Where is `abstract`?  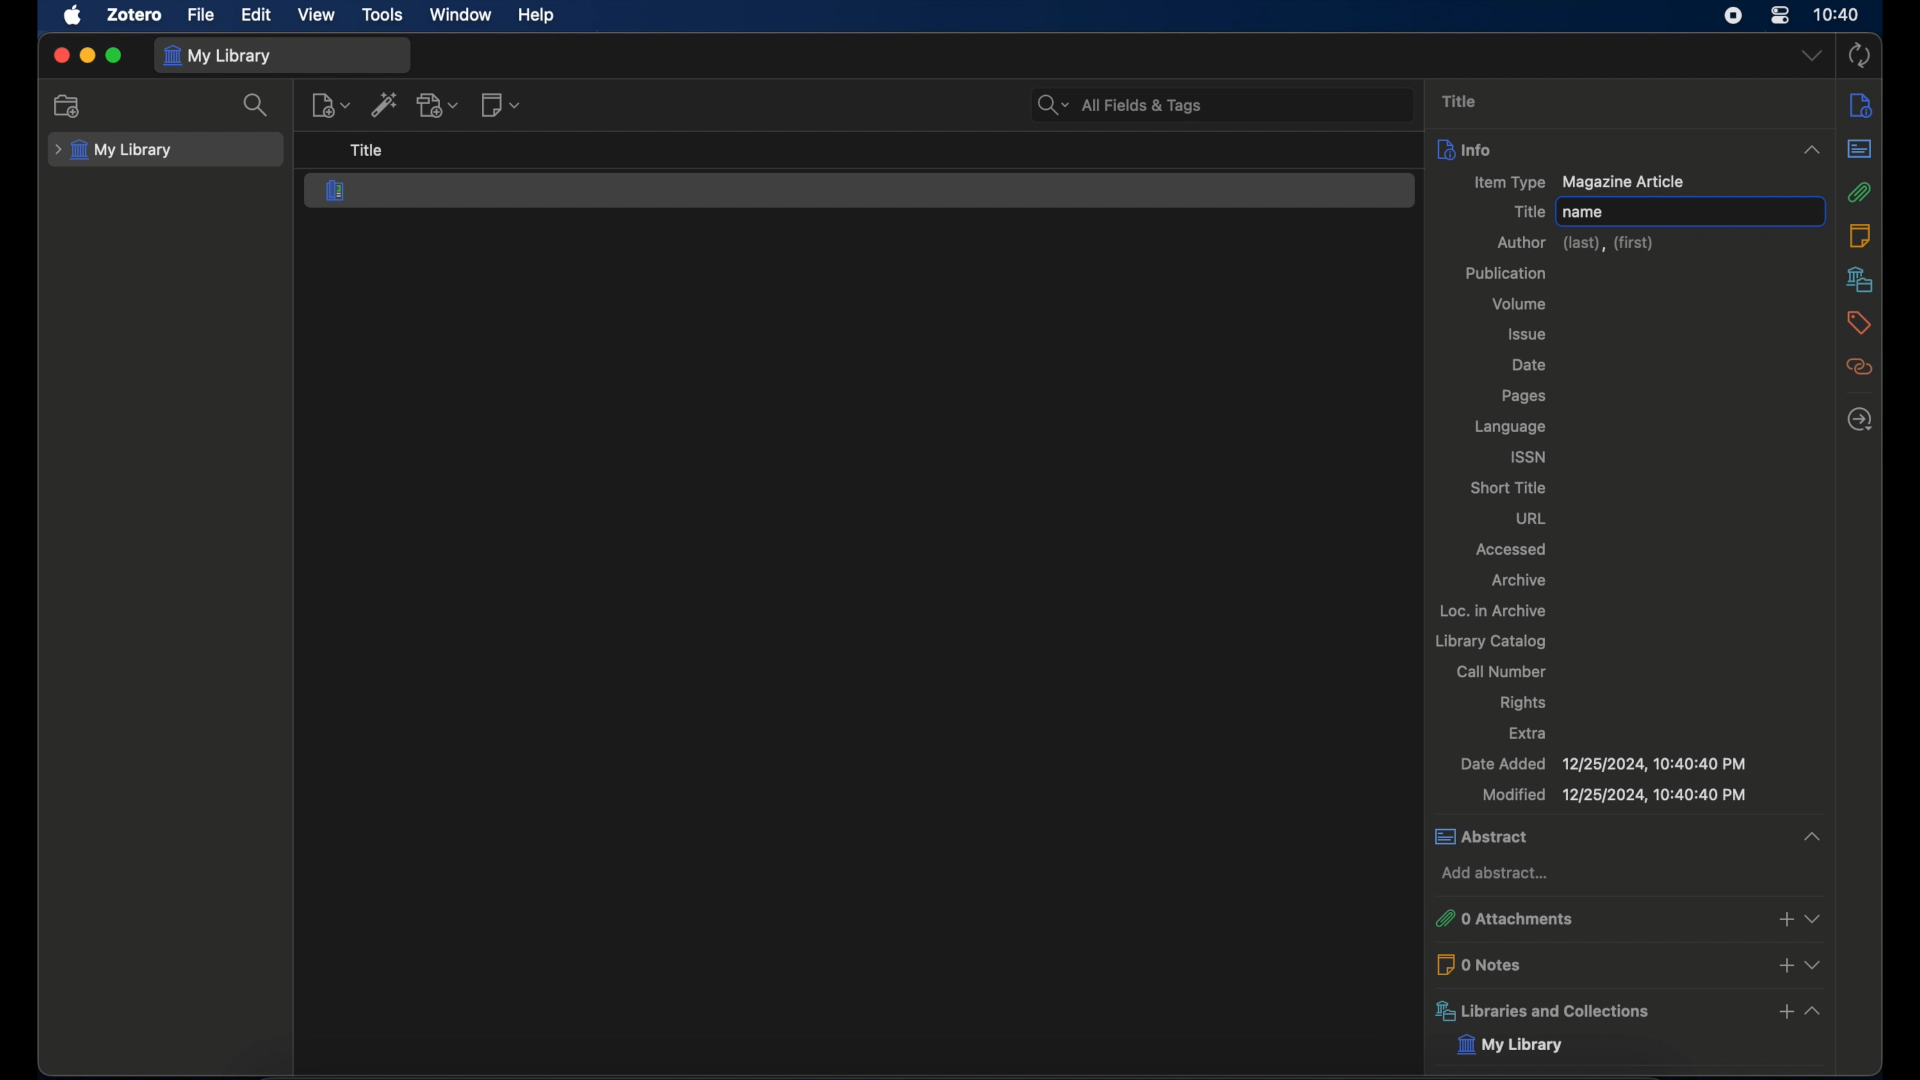
abstract is located at coordinates (1628, 836).